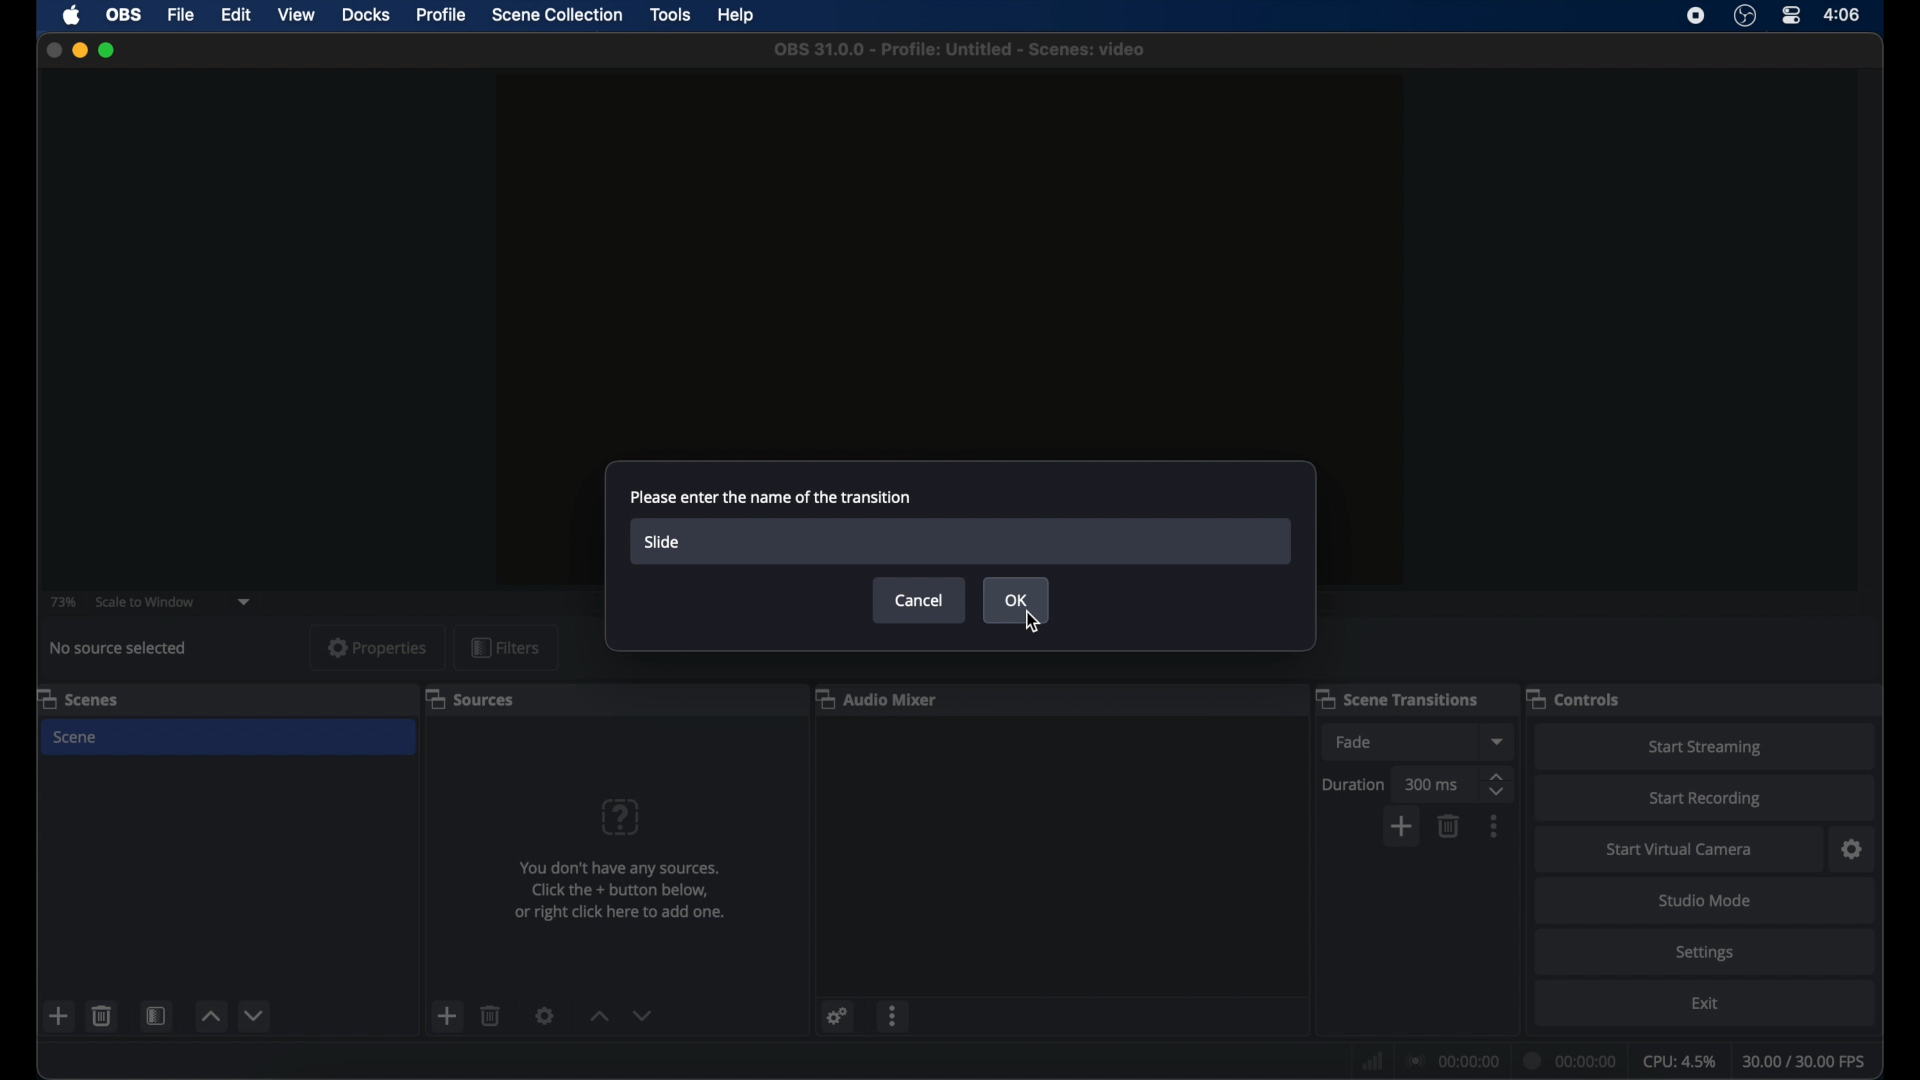  Describe the element at coordinates (1451, 1060) in the screenshot. I see `connection` at that location.